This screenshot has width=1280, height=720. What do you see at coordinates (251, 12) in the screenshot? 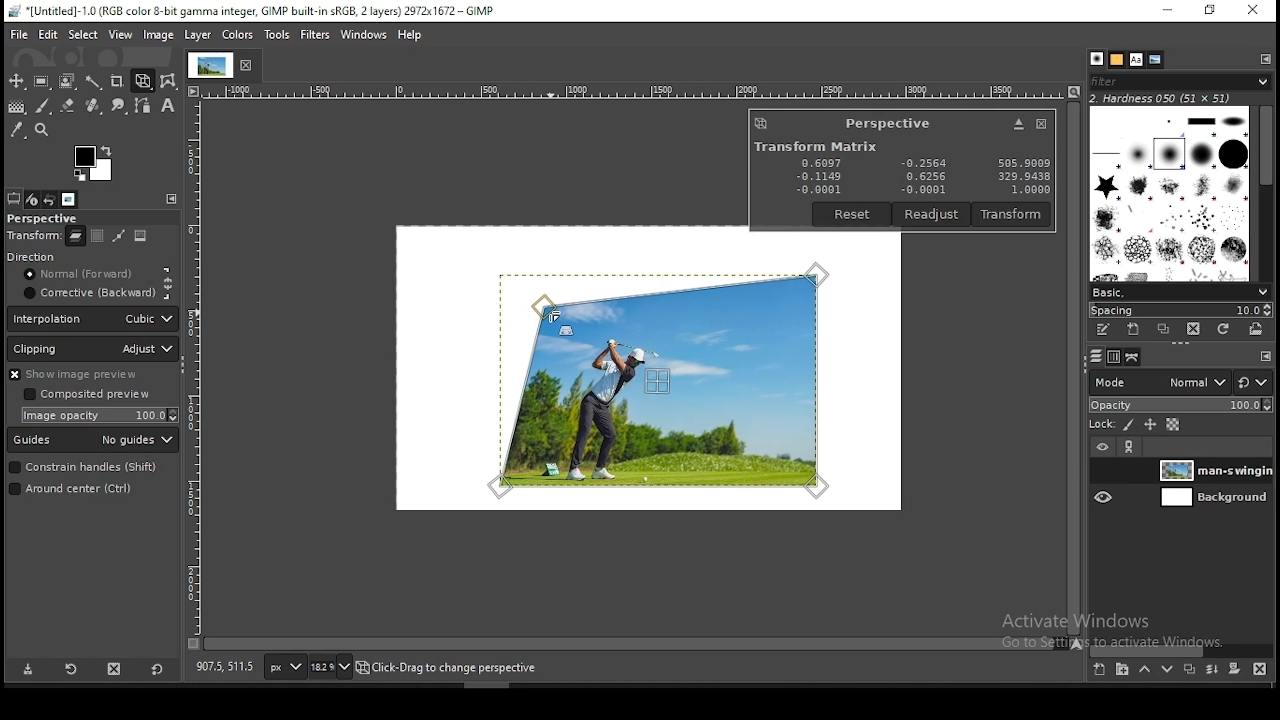
I see `*[untitled]-1.0(rgb color 8-bit gamma integer, gimp built-in sRGB, 2 layers) 2972x1672 - gimp` at bounding box center [251, 12].